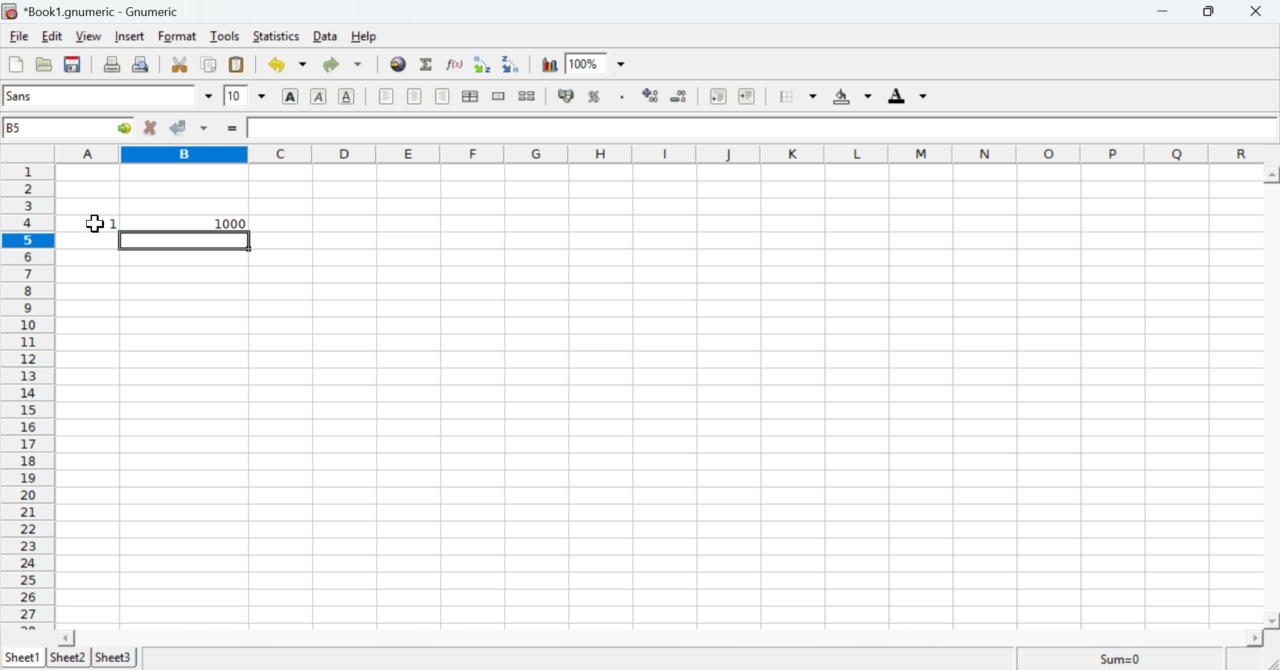 This screenshot has width=1280, height=670. I want to click on Copy selection, so click(209, 63).